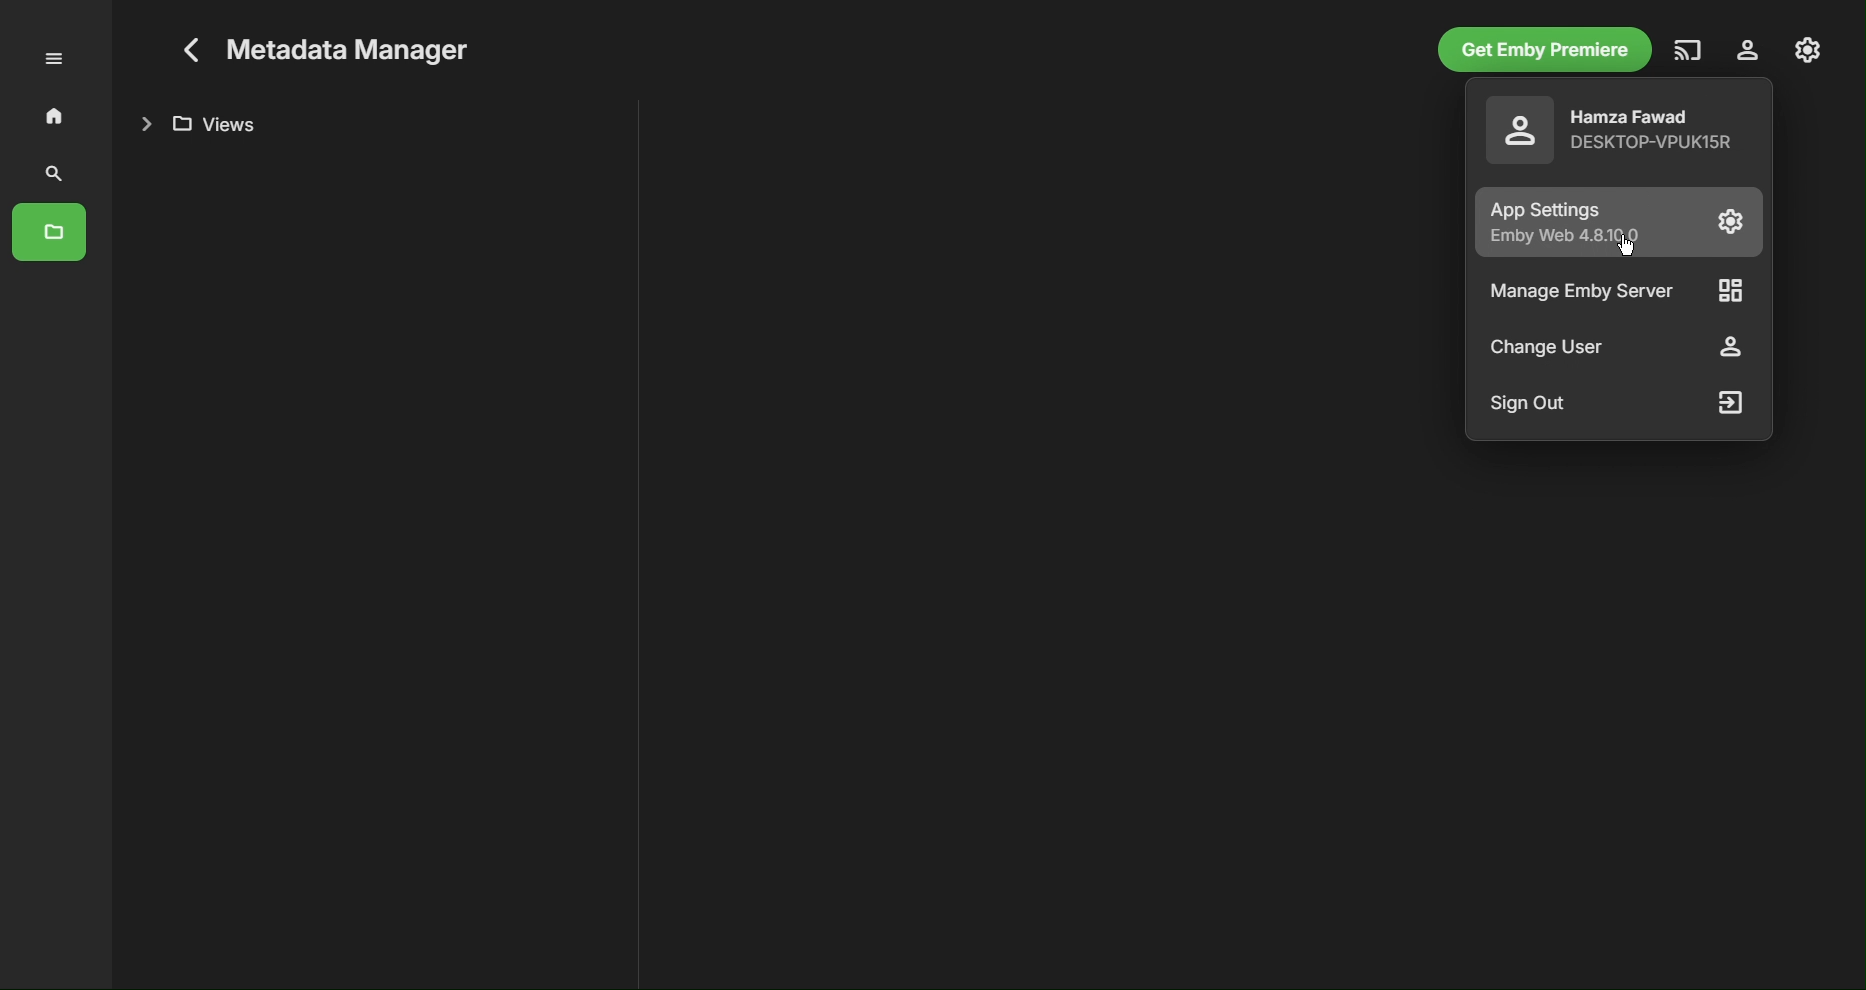  I want to click on Get Emby Premiere, so click(1541, 50).